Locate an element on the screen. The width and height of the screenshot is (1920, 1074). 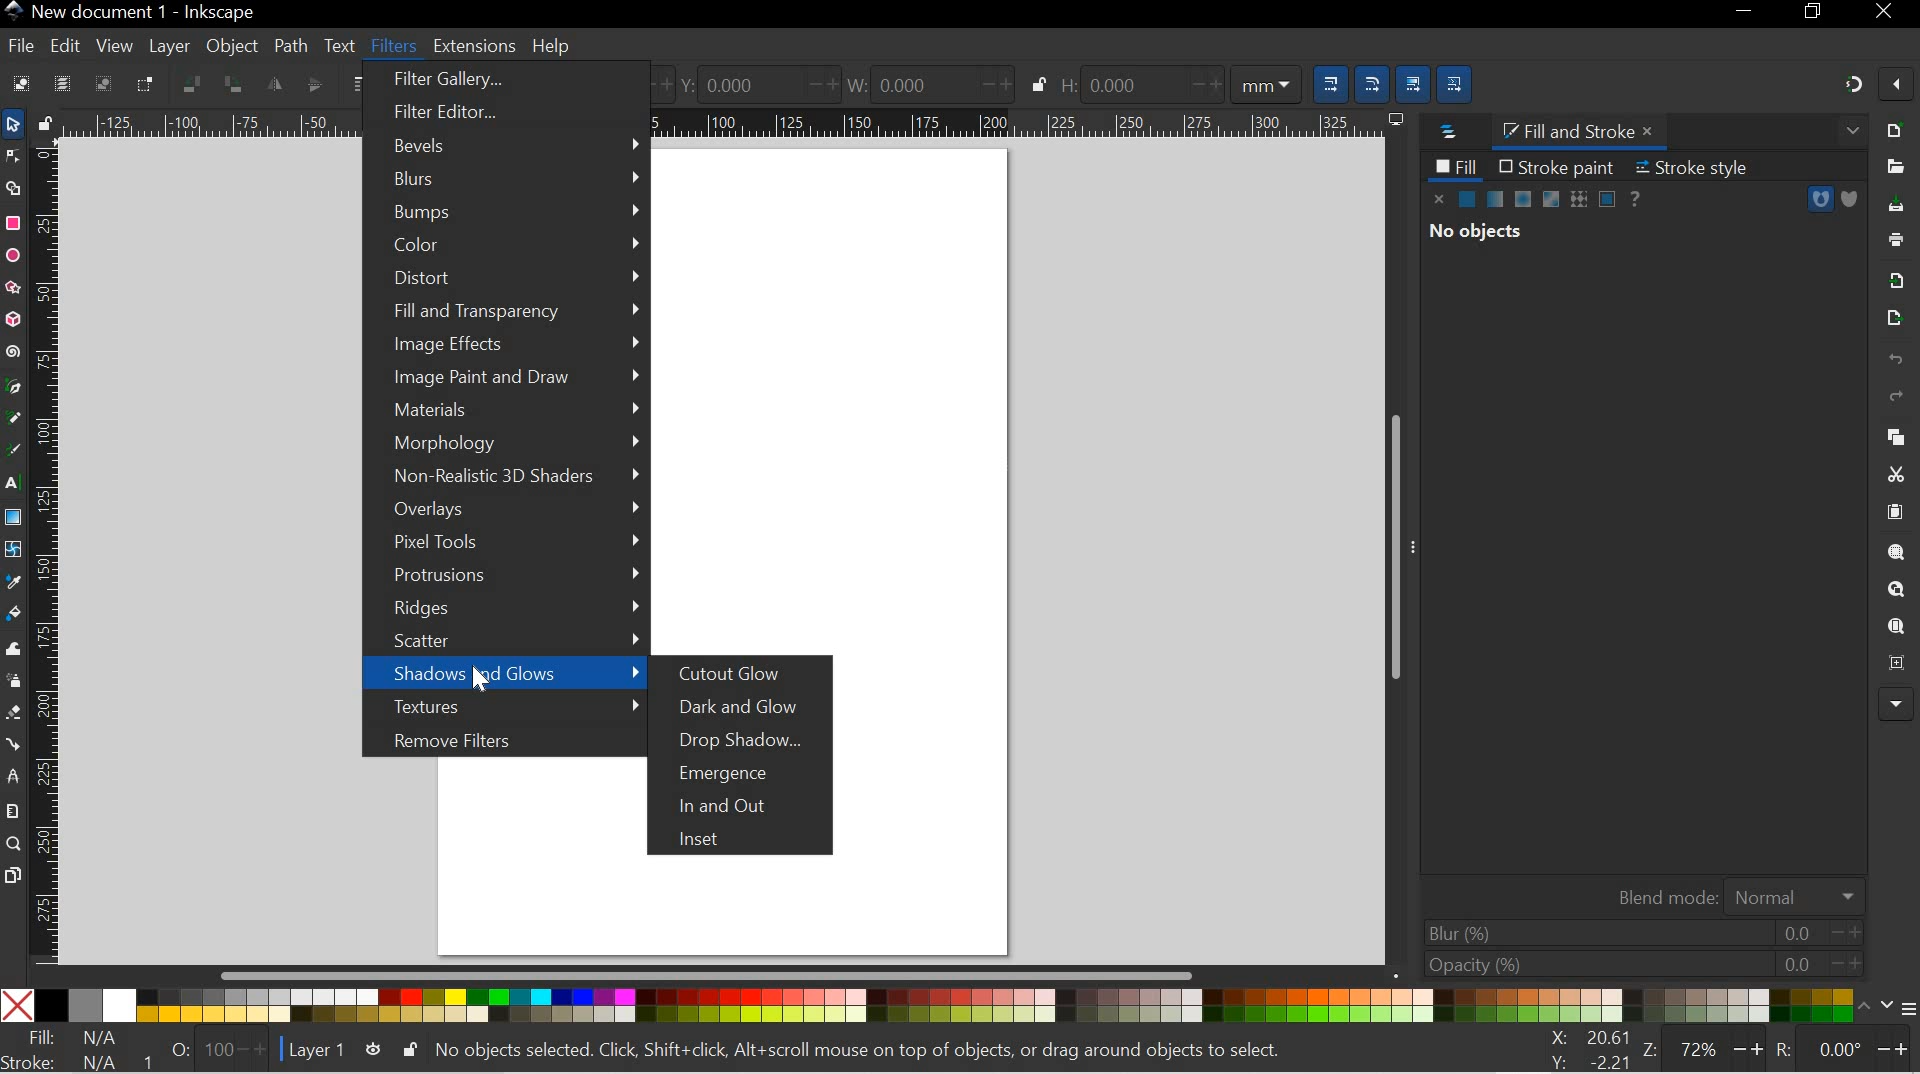
BLEND MODE is located at coordinates (1733, 894).